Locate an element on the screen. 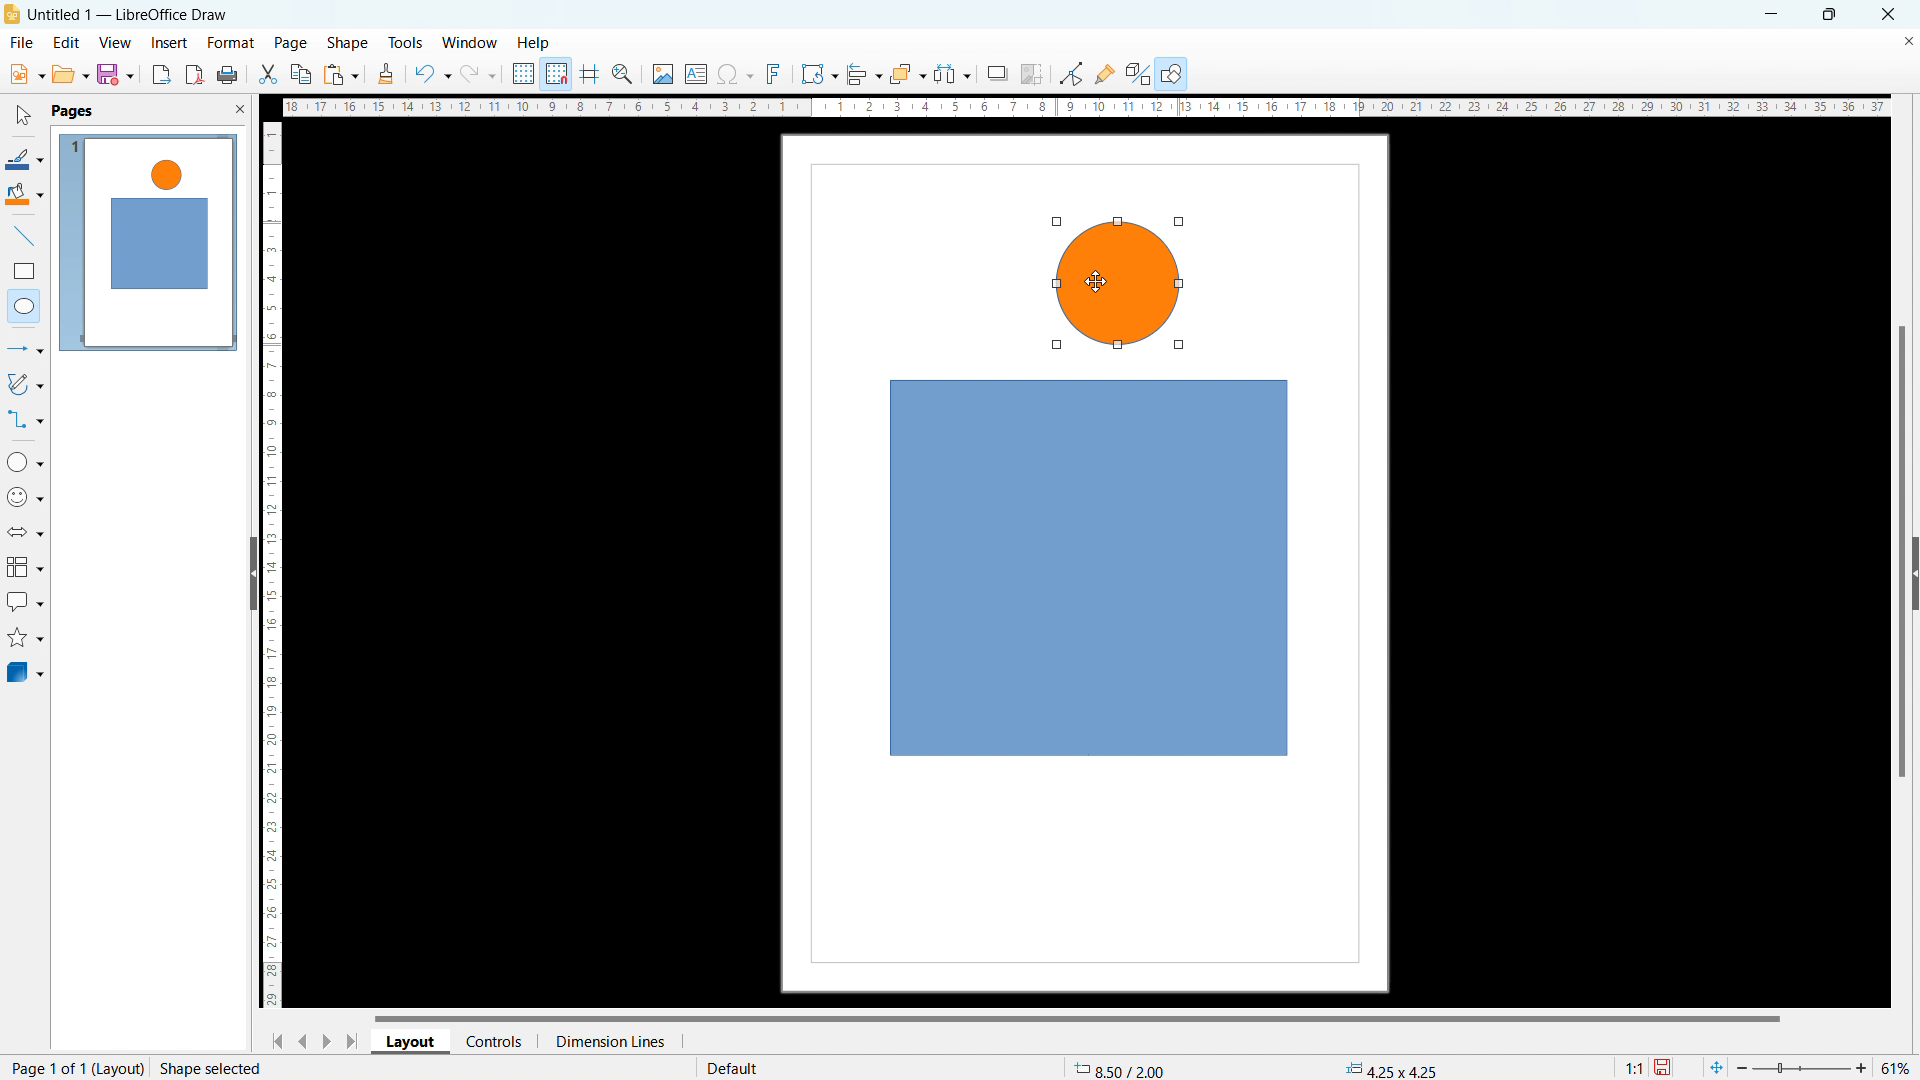 Image resolution: width=1920 pixels, height=1080 pixels. cursor is located at coordinates (1097, 282).